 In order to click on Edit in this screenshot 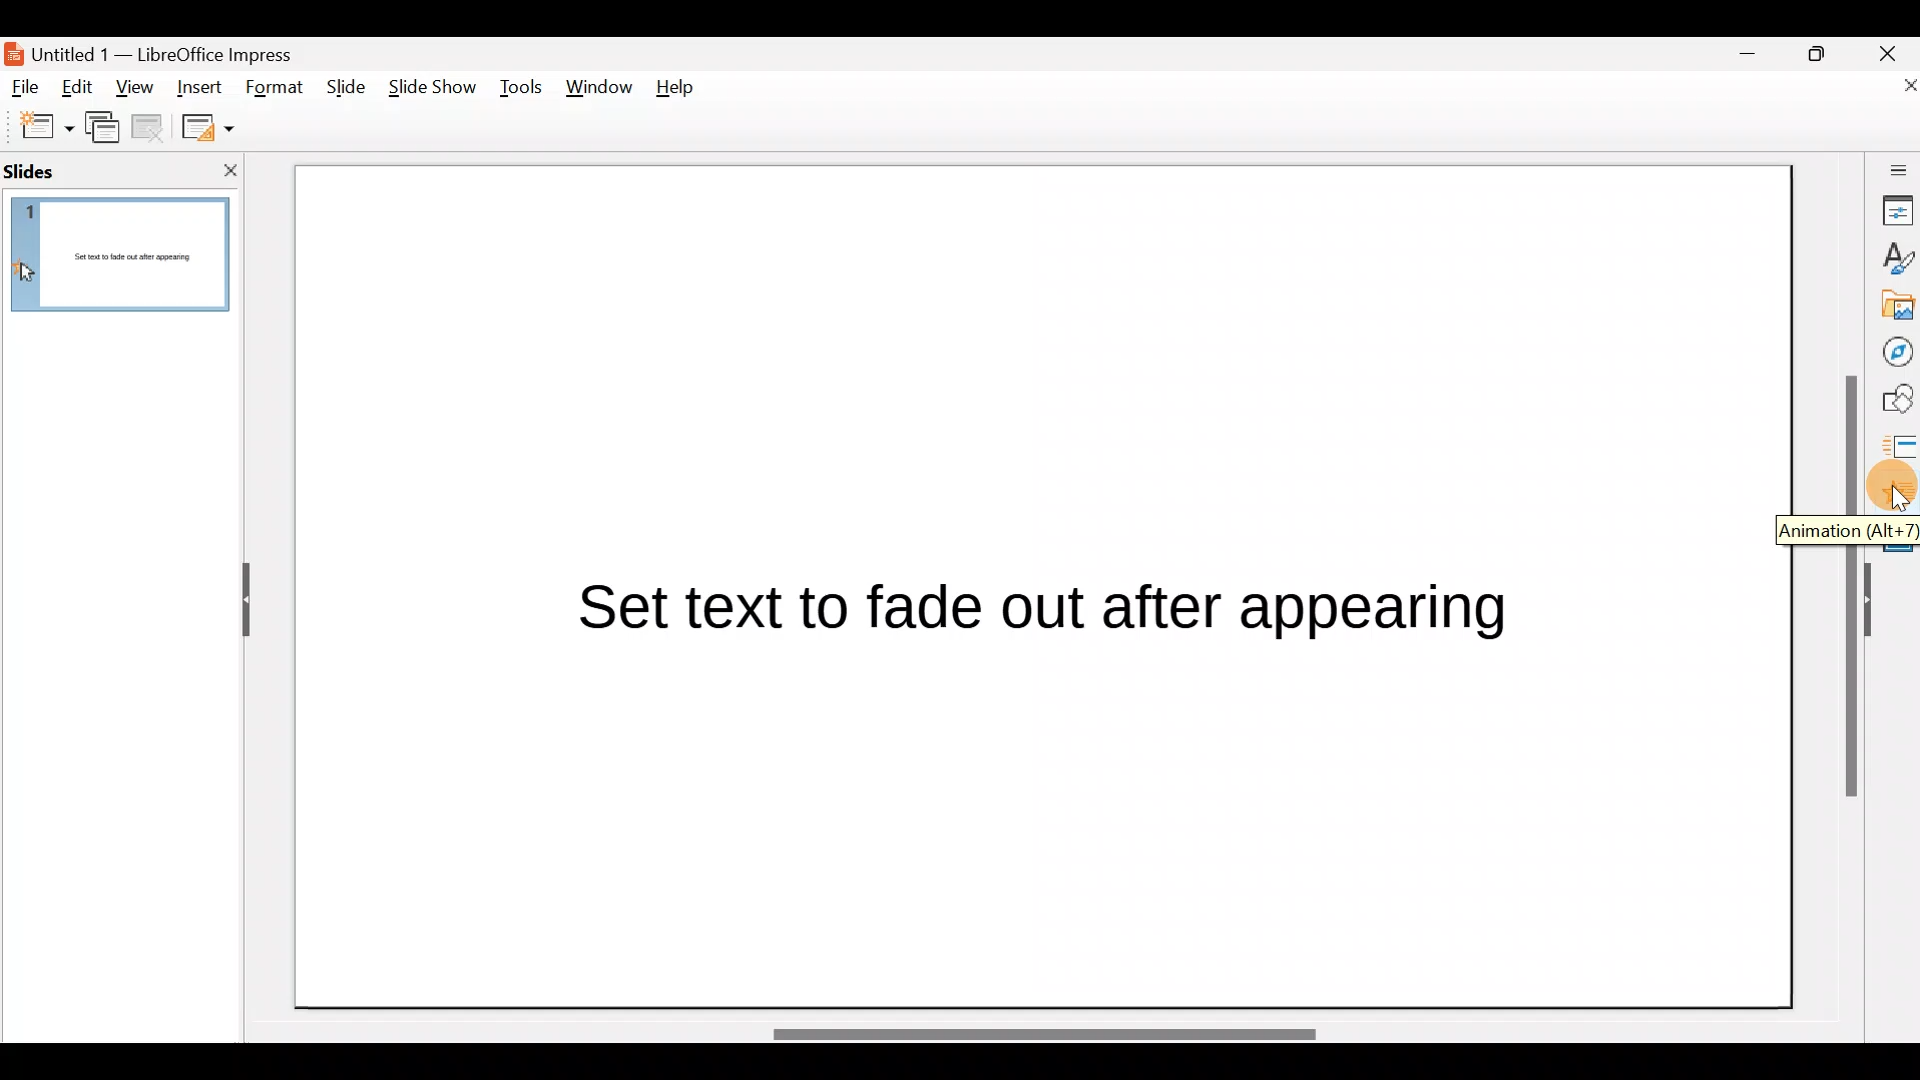, I will do `click(84, 89)`.